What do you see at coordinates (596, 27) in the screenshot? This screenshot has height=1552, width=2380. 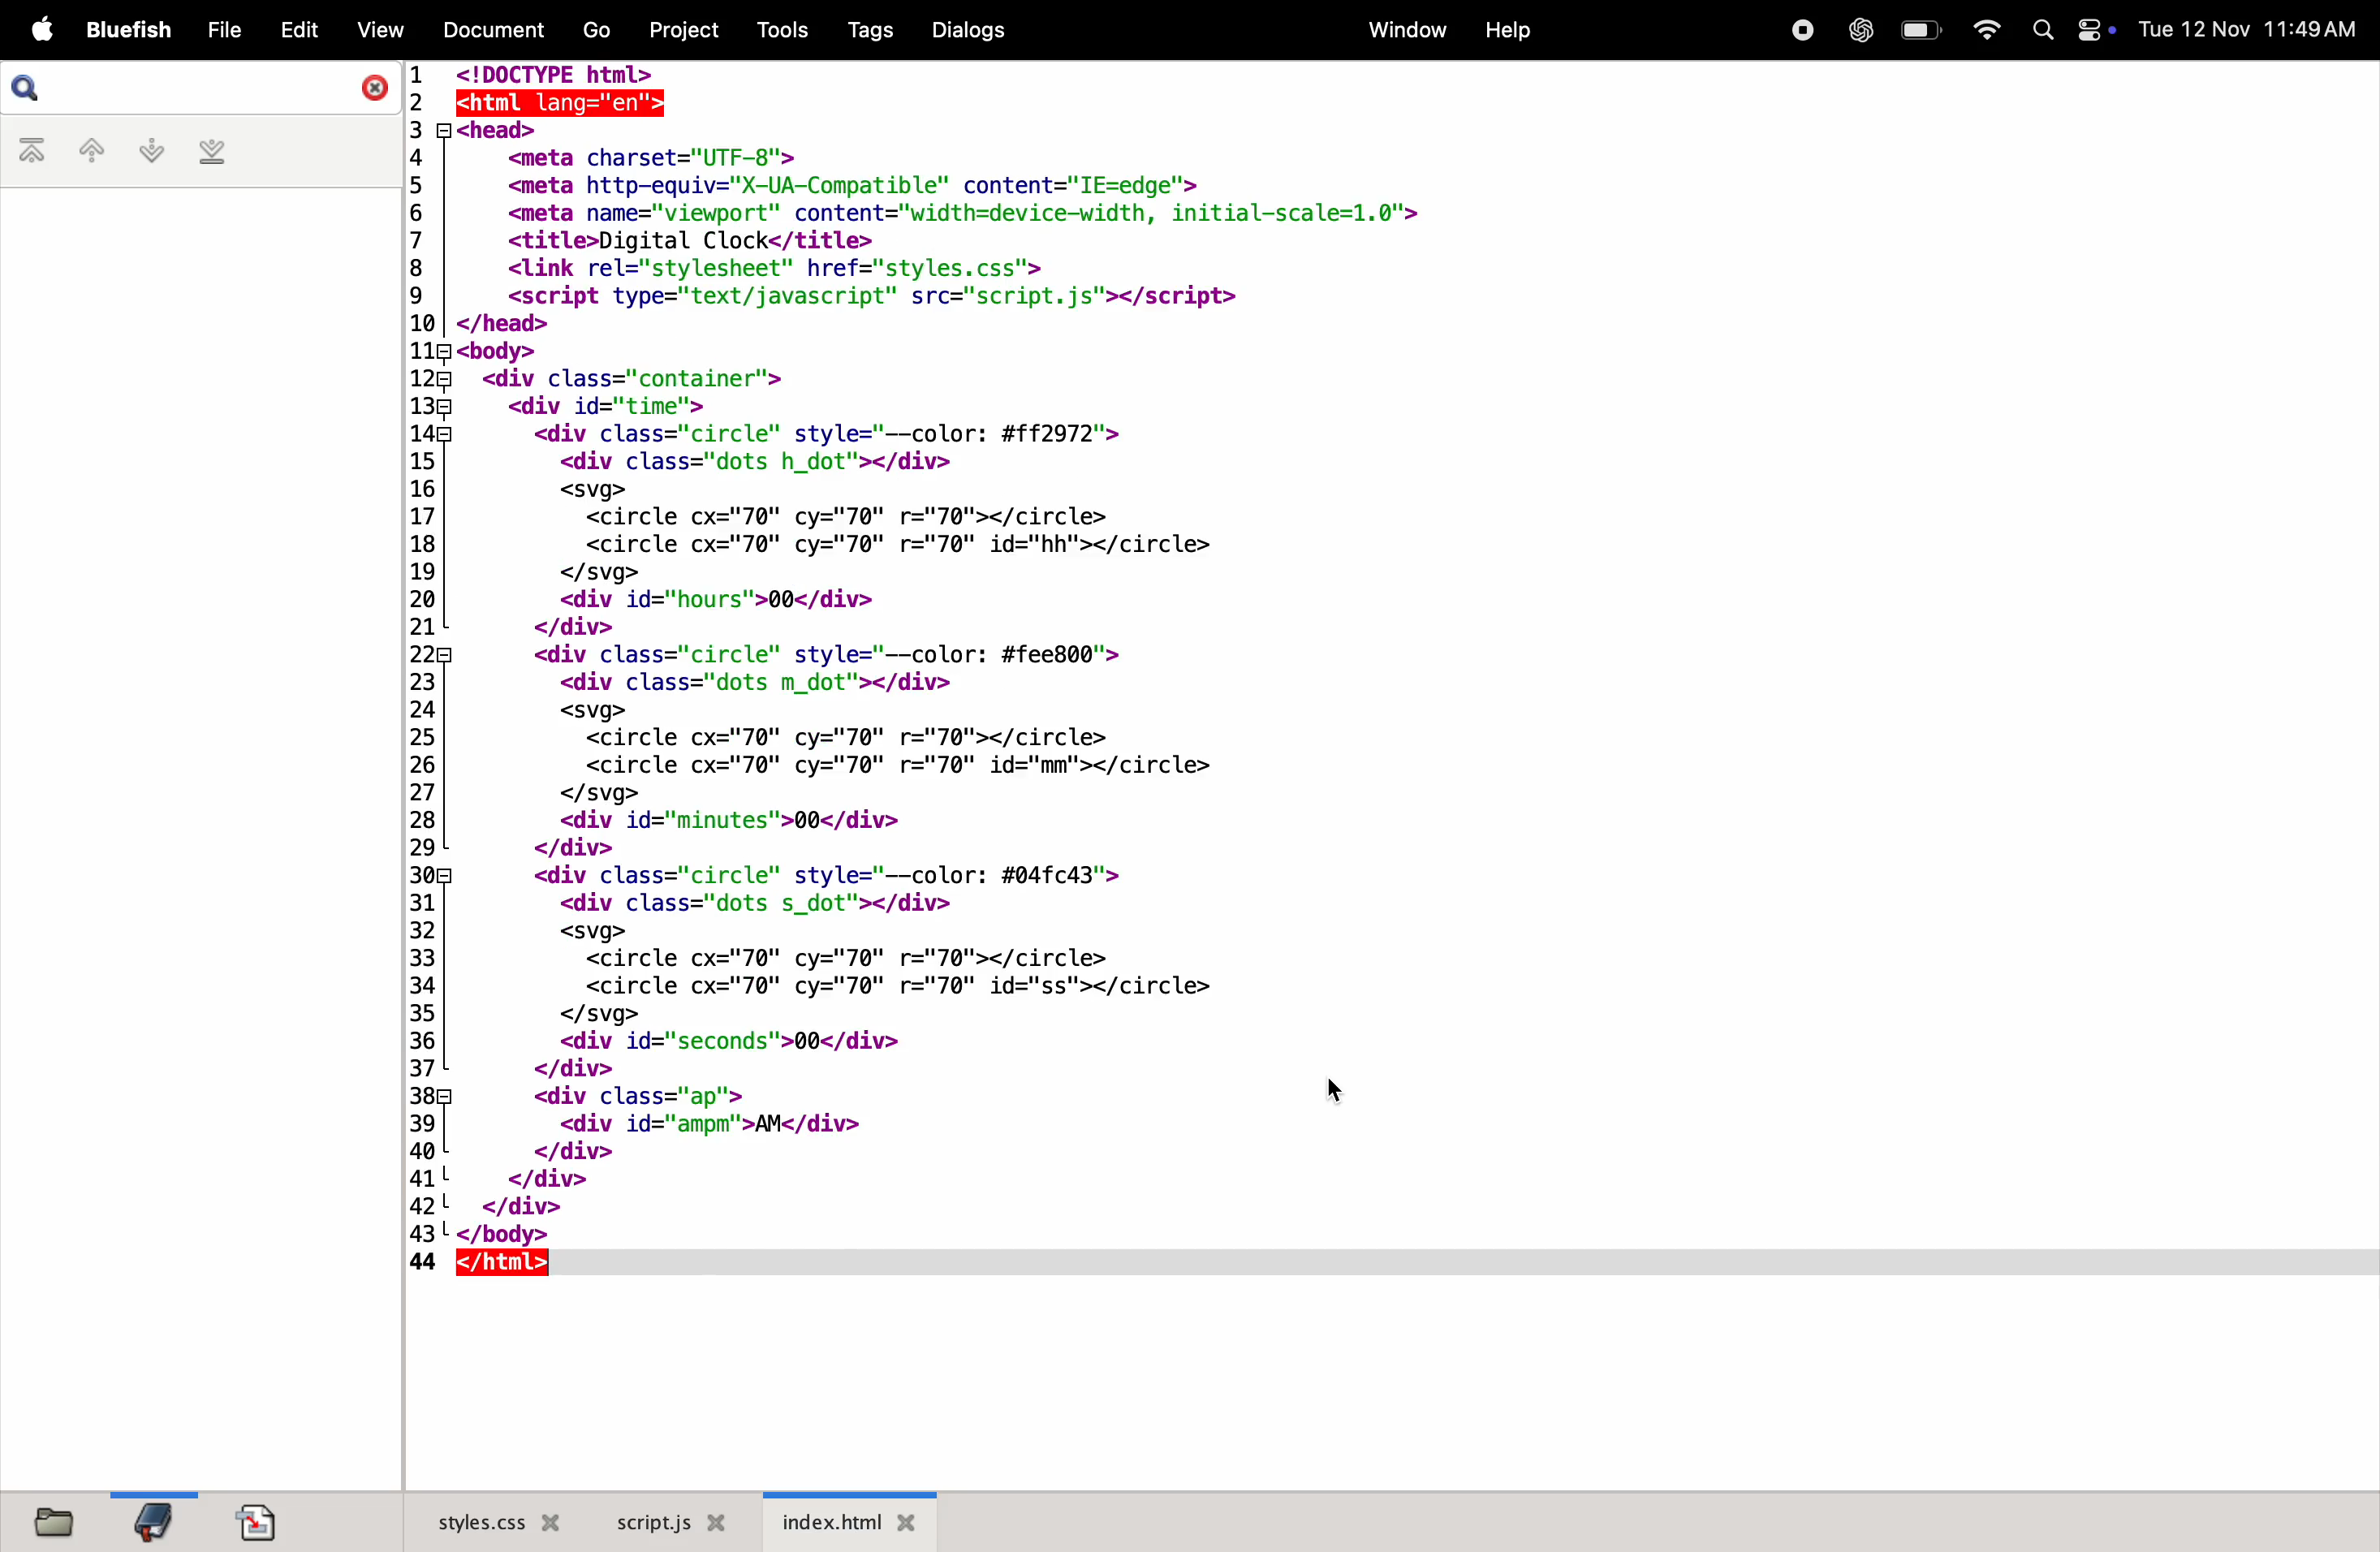 I see `go` at bounding box center [596, 27].